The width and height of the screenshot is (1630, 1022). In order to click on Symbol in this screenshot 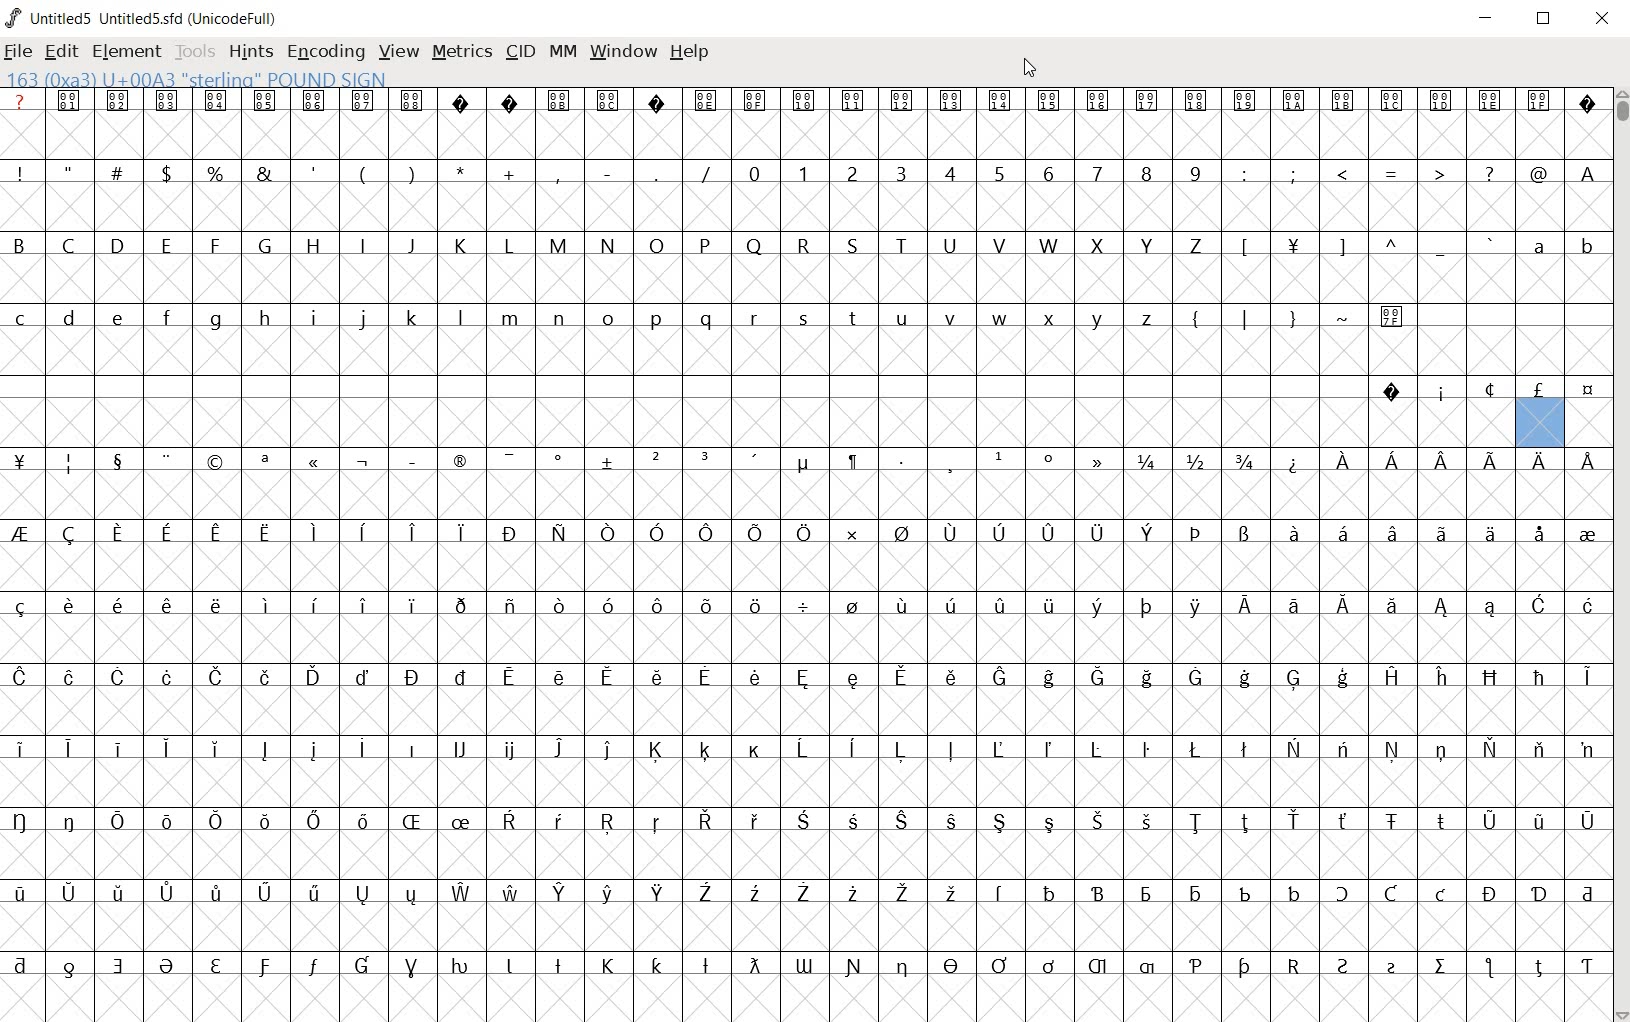, I will do `click(24, 462)`.